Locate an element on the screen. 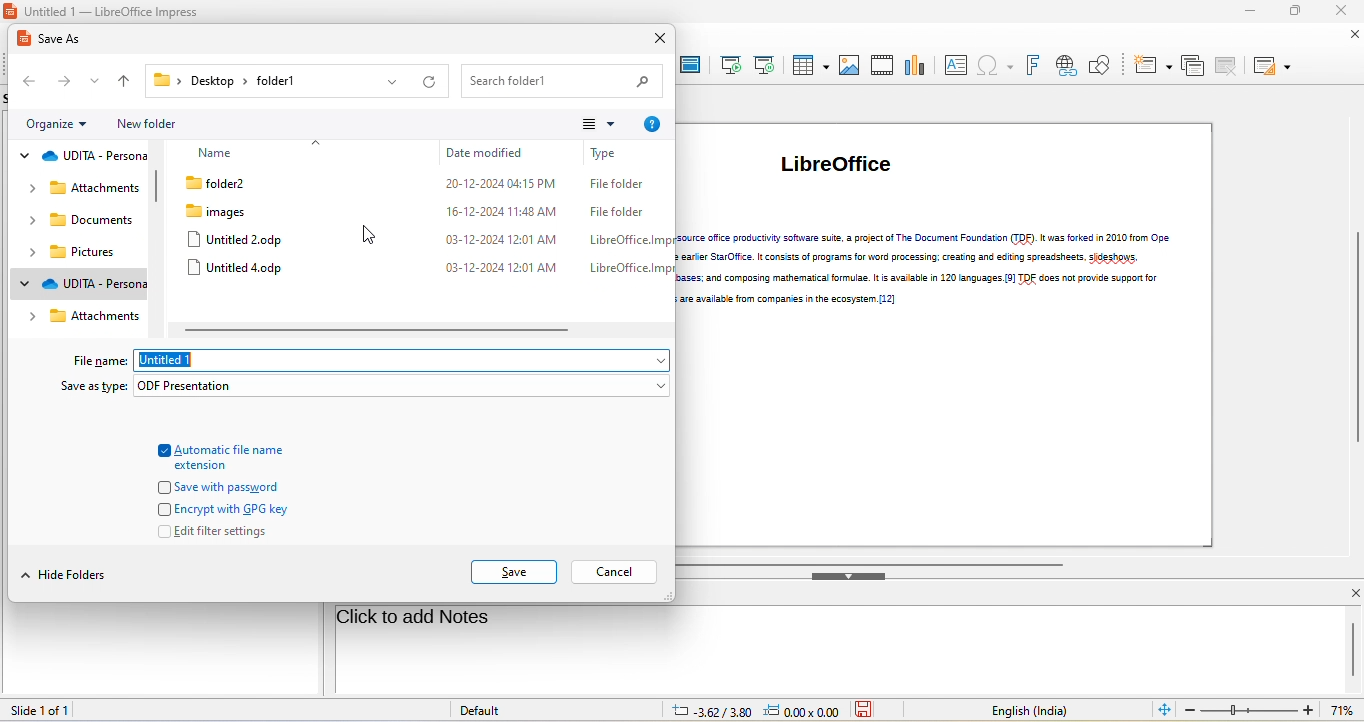 The image size is (1364, 722). current zoom: 71% is located at coordinates (1344, 709).